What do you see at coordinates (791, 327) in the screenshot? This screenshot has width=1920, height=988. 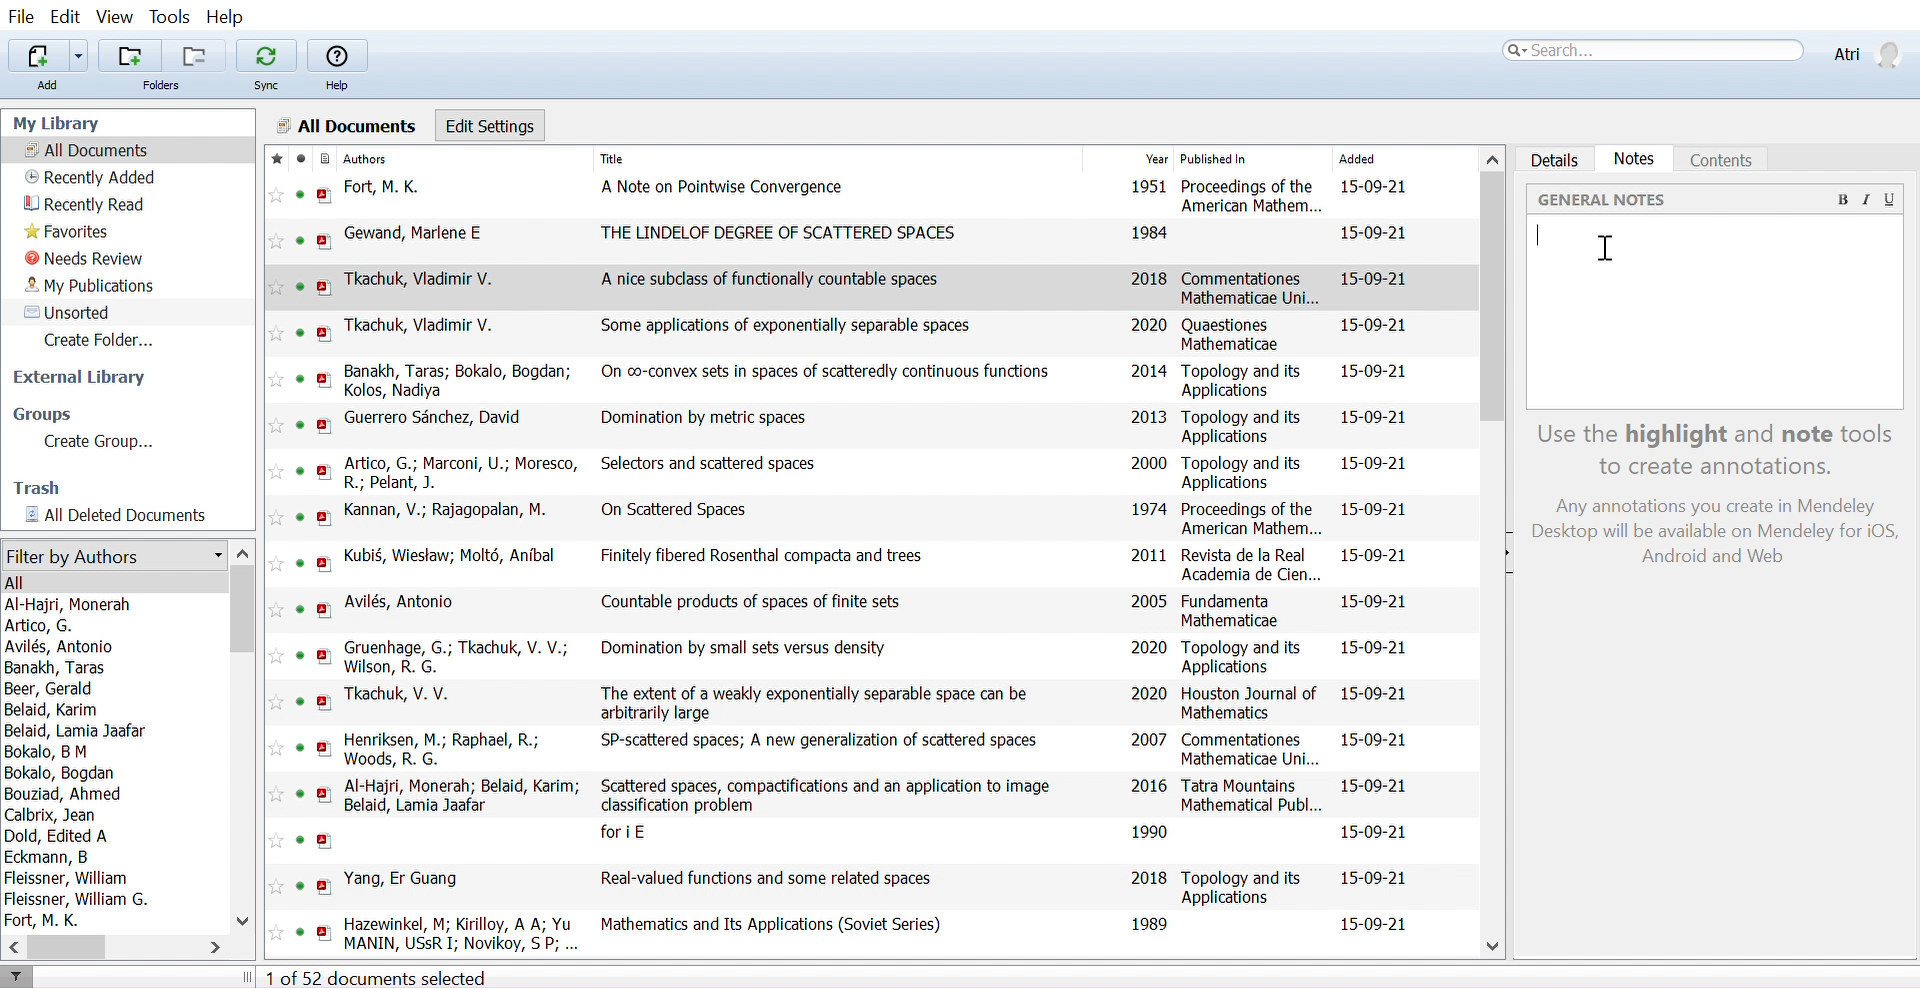 I see `Some applications of exponentially separable spaces` at bounding box center [791, 327].